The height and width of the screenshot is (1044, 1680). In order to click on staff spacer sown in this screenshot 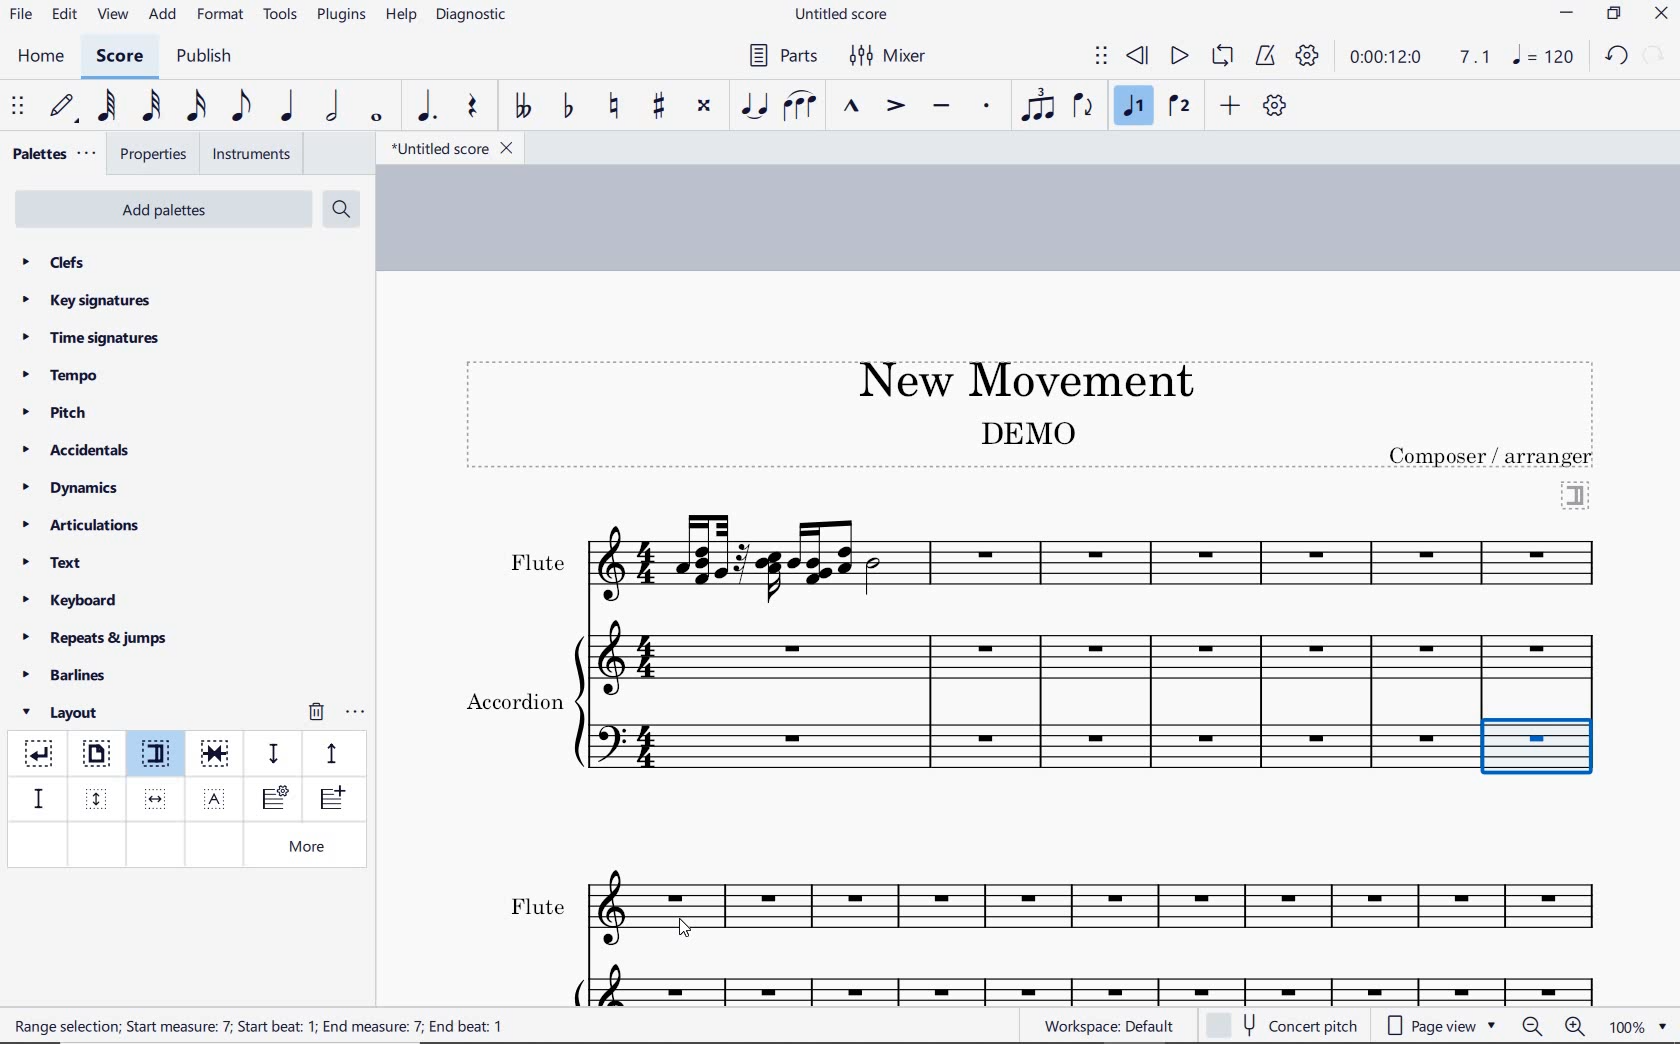, I will do `click(273, 754)`.